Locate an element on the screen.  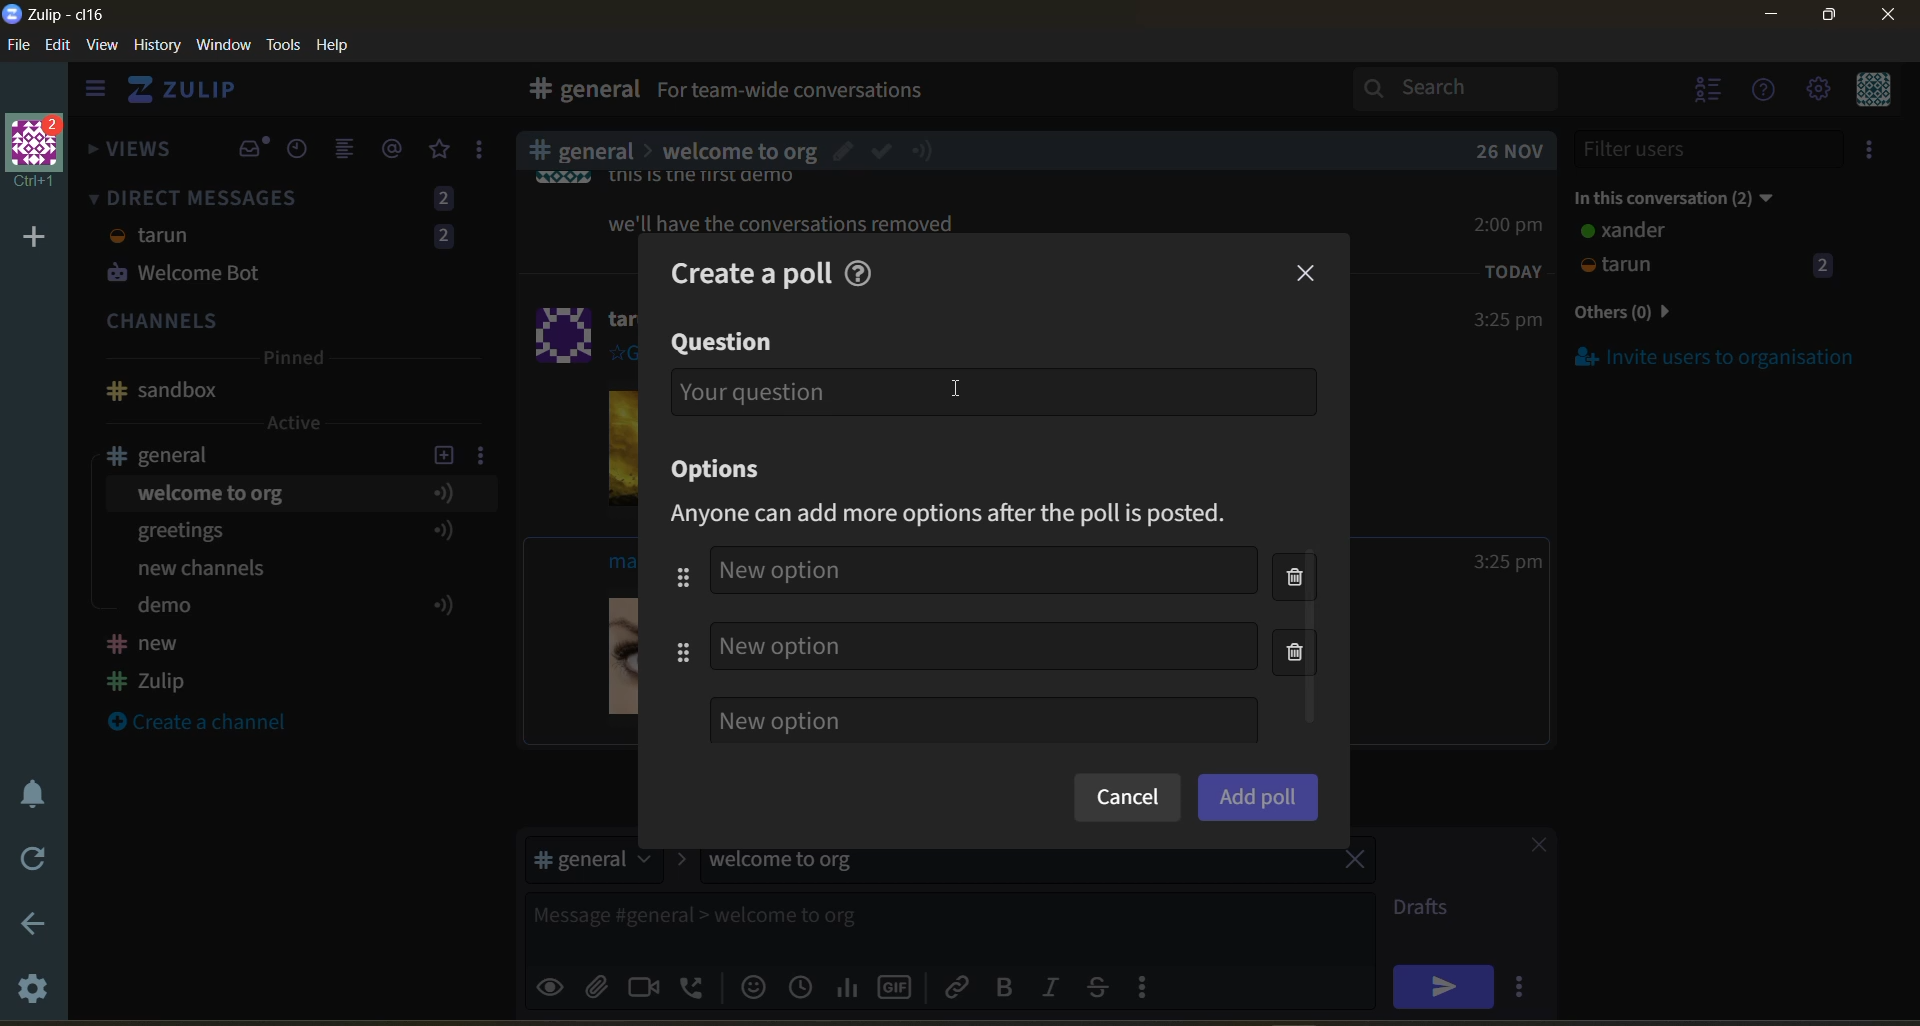
strikethrough is located at coordinates (1104, 986).